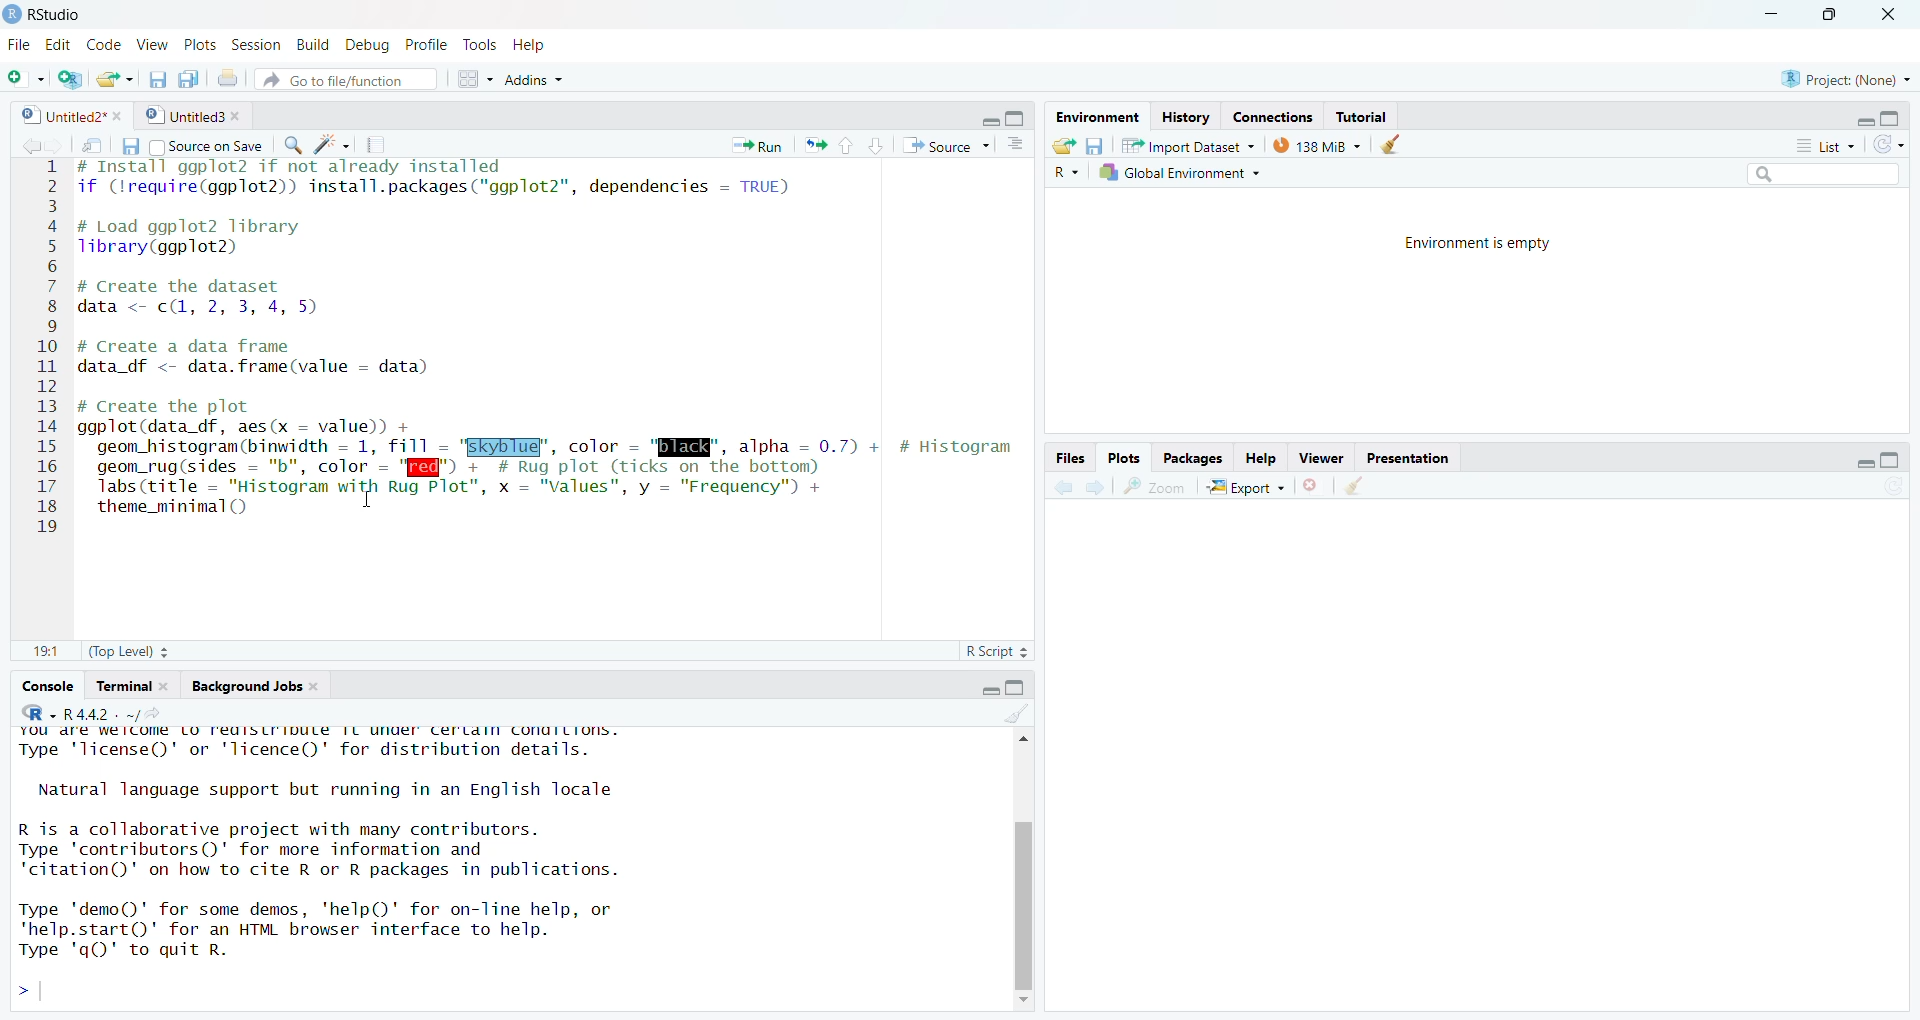 Image resolution: width=1920 pixels, height=1020 pixels. I want to click on text cursor, so click(368, 490).